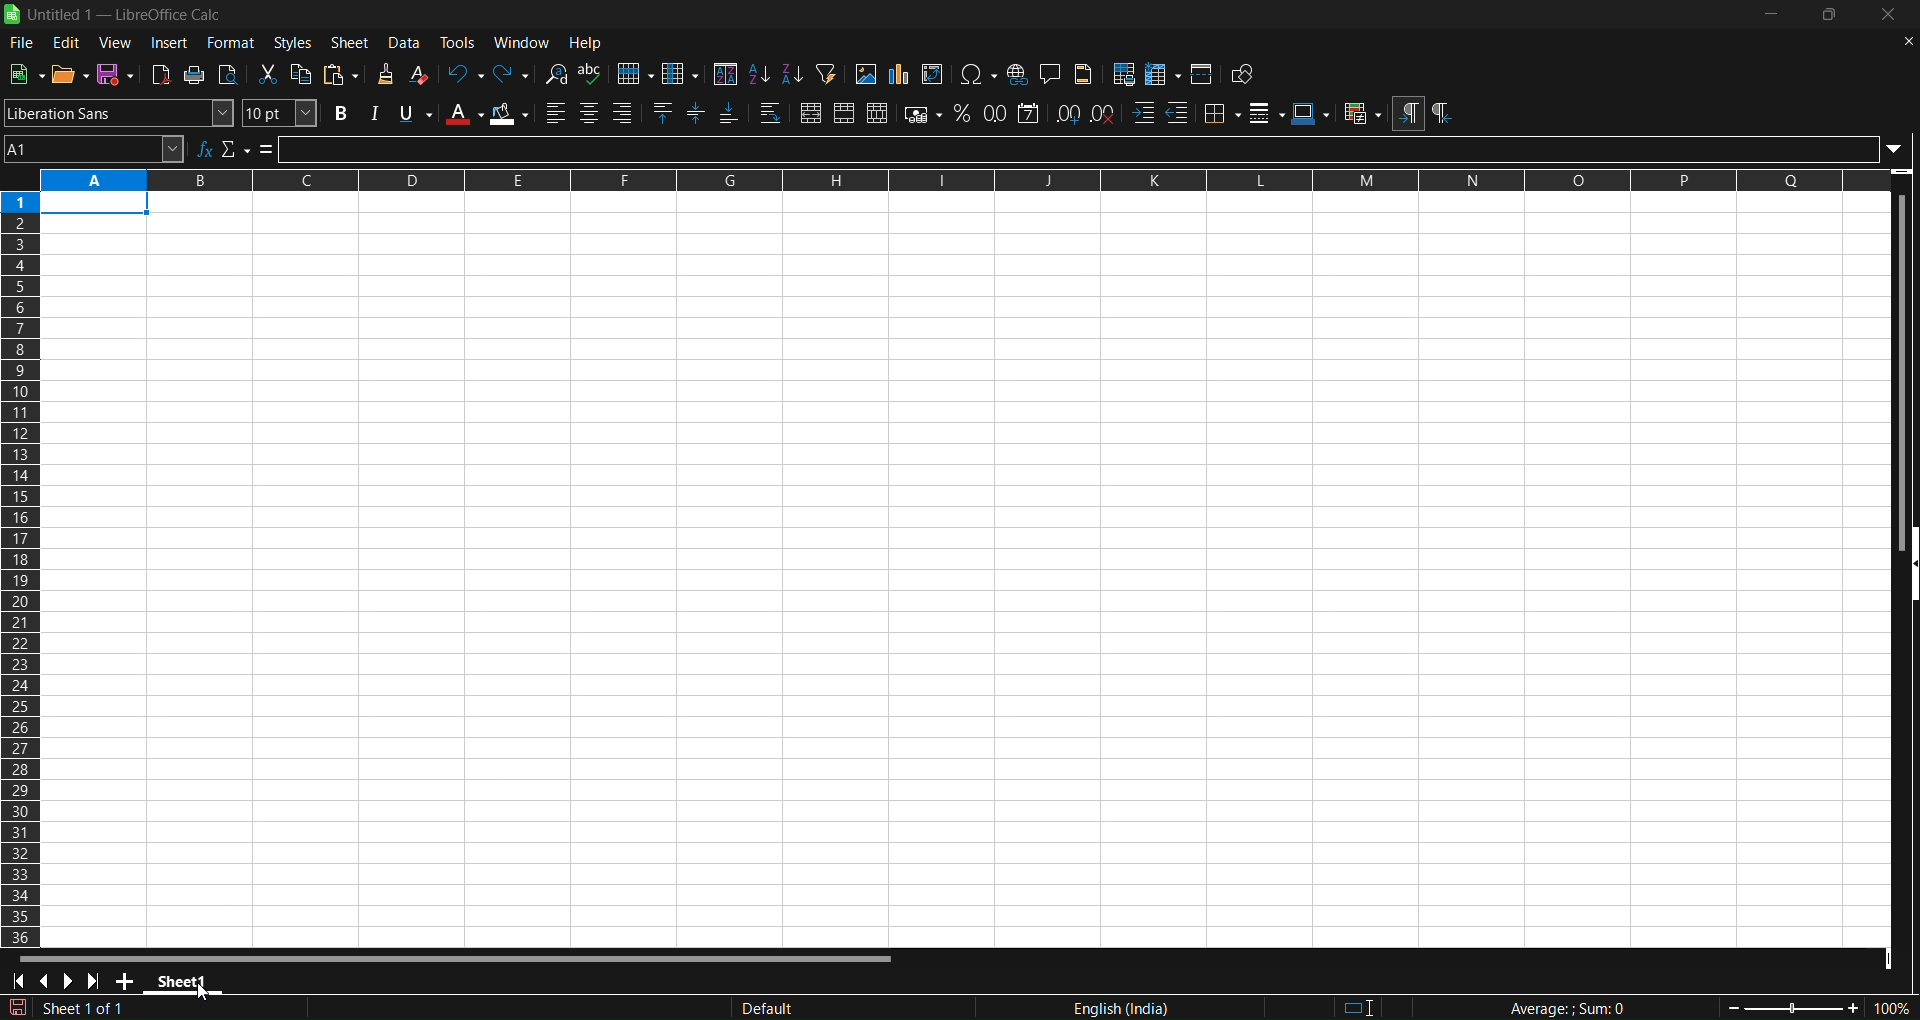 The height and width of the screenshot is (1020, 1920). Describe the element at coordinates (948, 181) in the screenshot. I see `rows` at that location.